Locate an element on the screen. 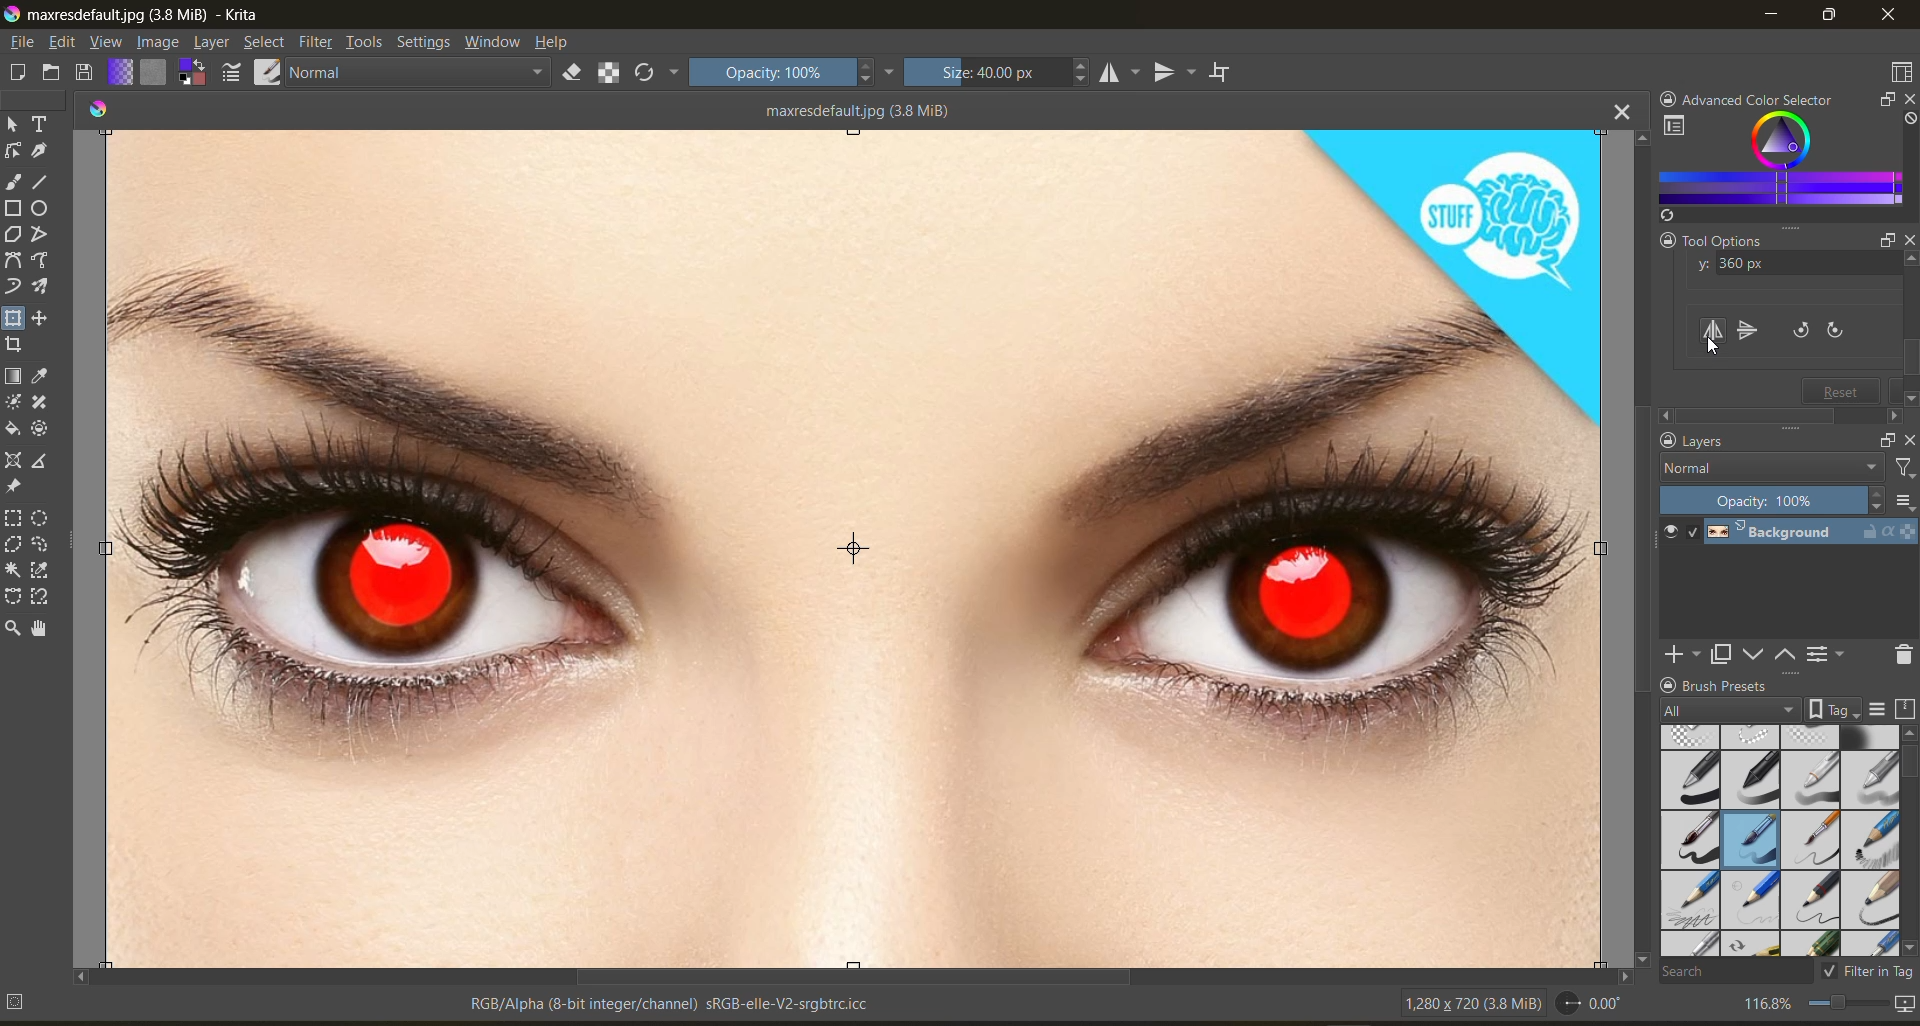 This screenshot has width=1920, height=1026. tool is located at coordinates (41, 431).